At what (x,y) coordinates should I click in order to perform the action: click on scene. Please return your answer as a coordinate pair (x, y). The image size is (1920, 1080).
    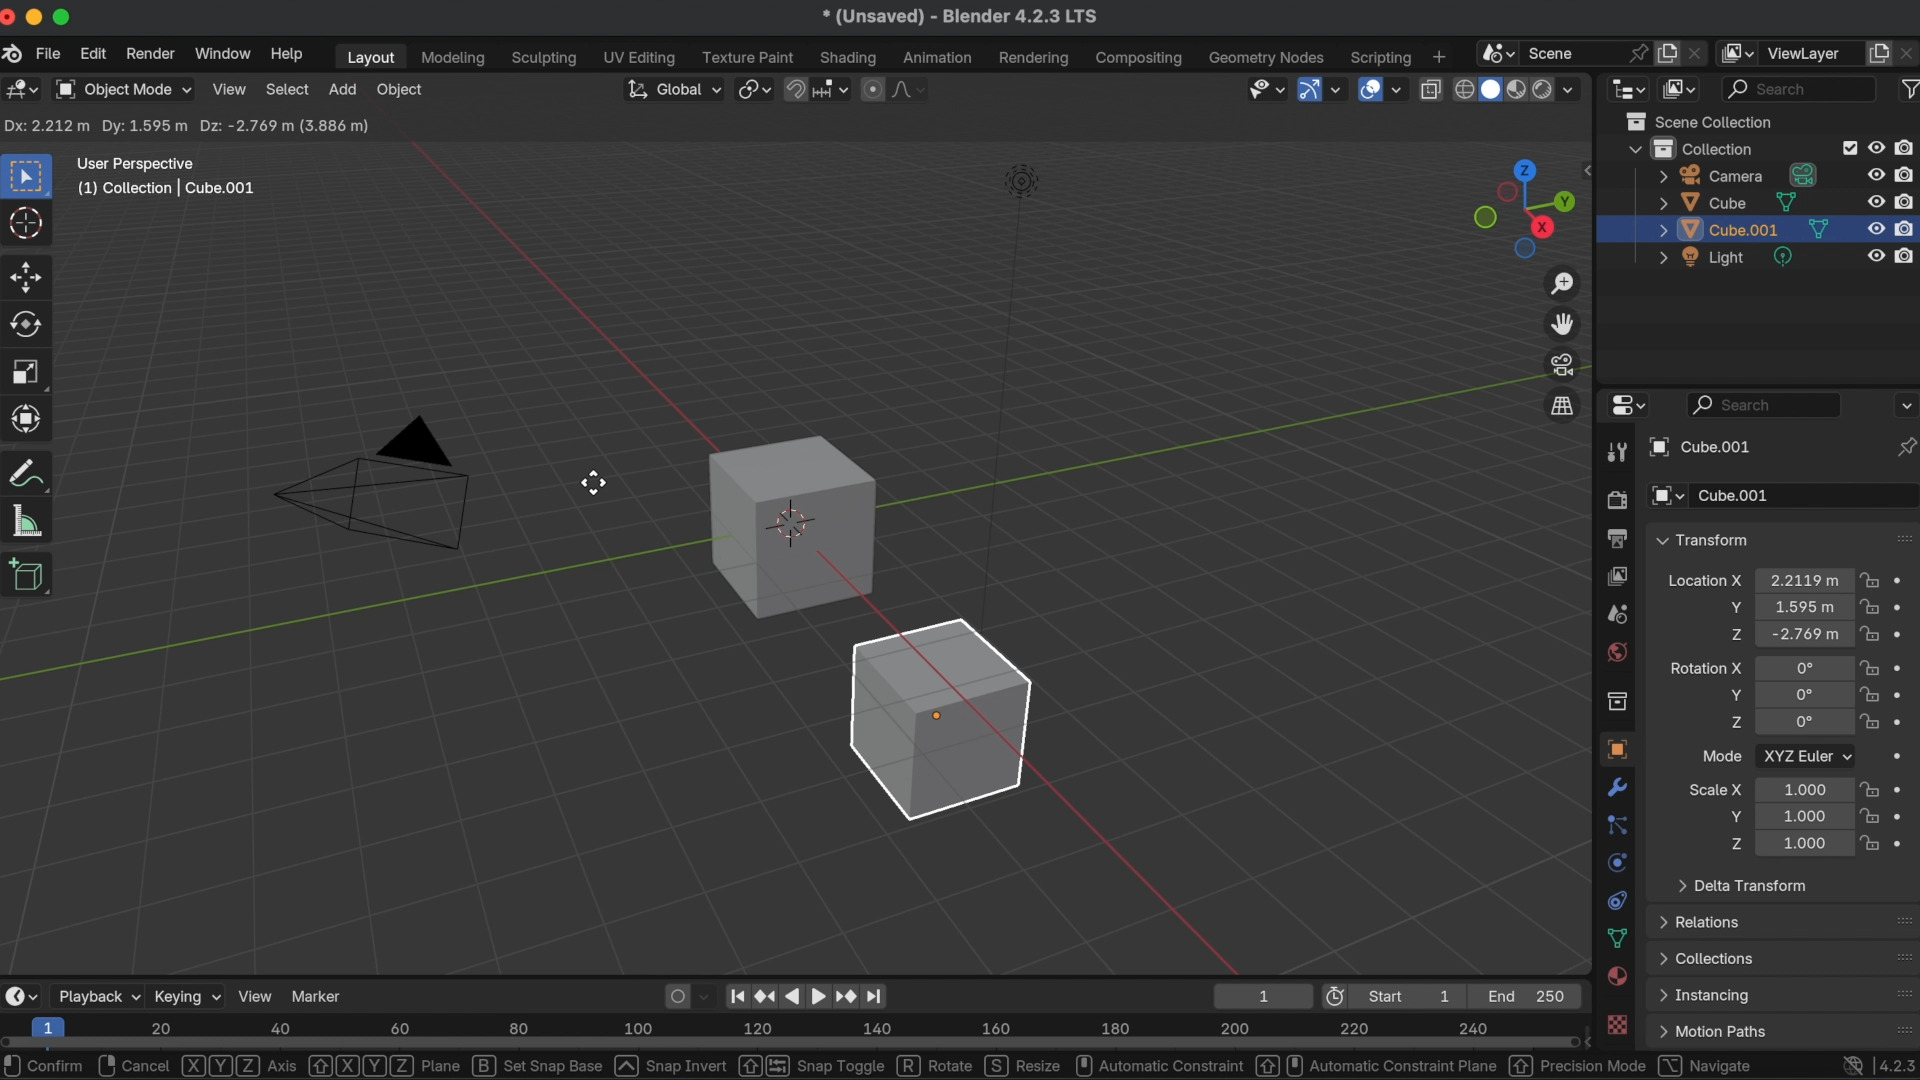
    Looking at the image, I should click on (1561, 51).